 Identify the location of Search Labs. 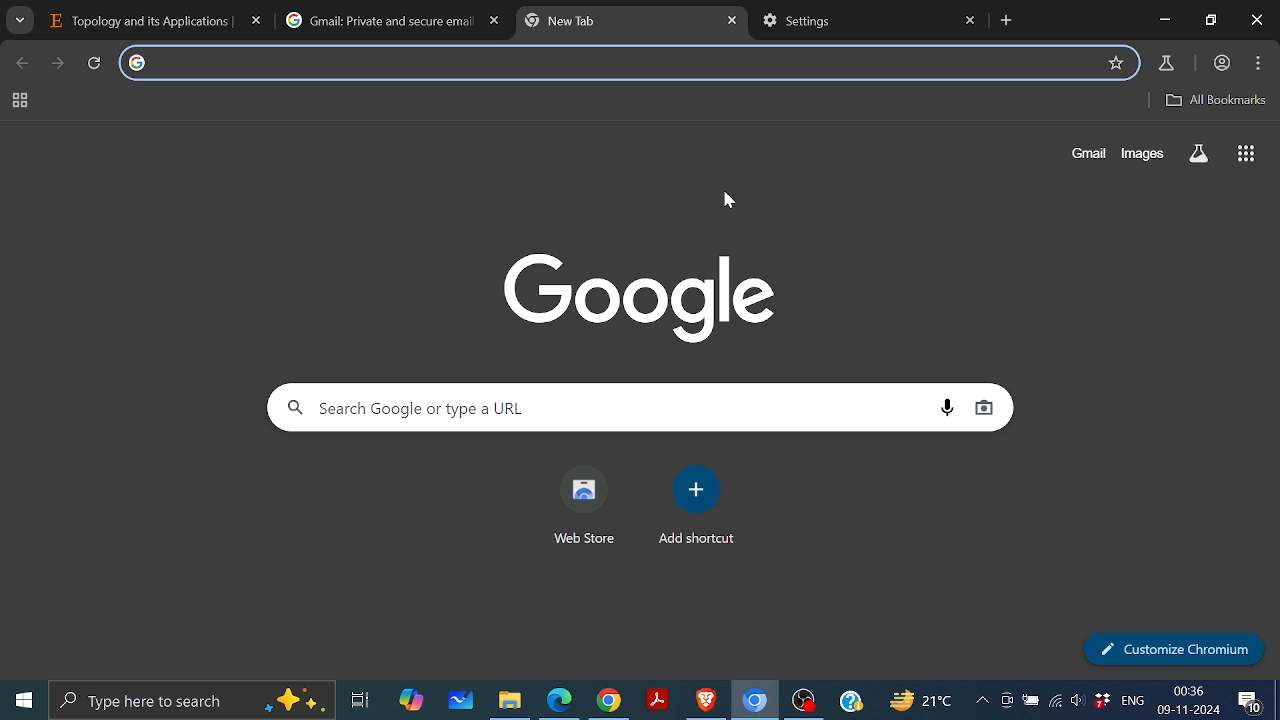
(1198, 154).